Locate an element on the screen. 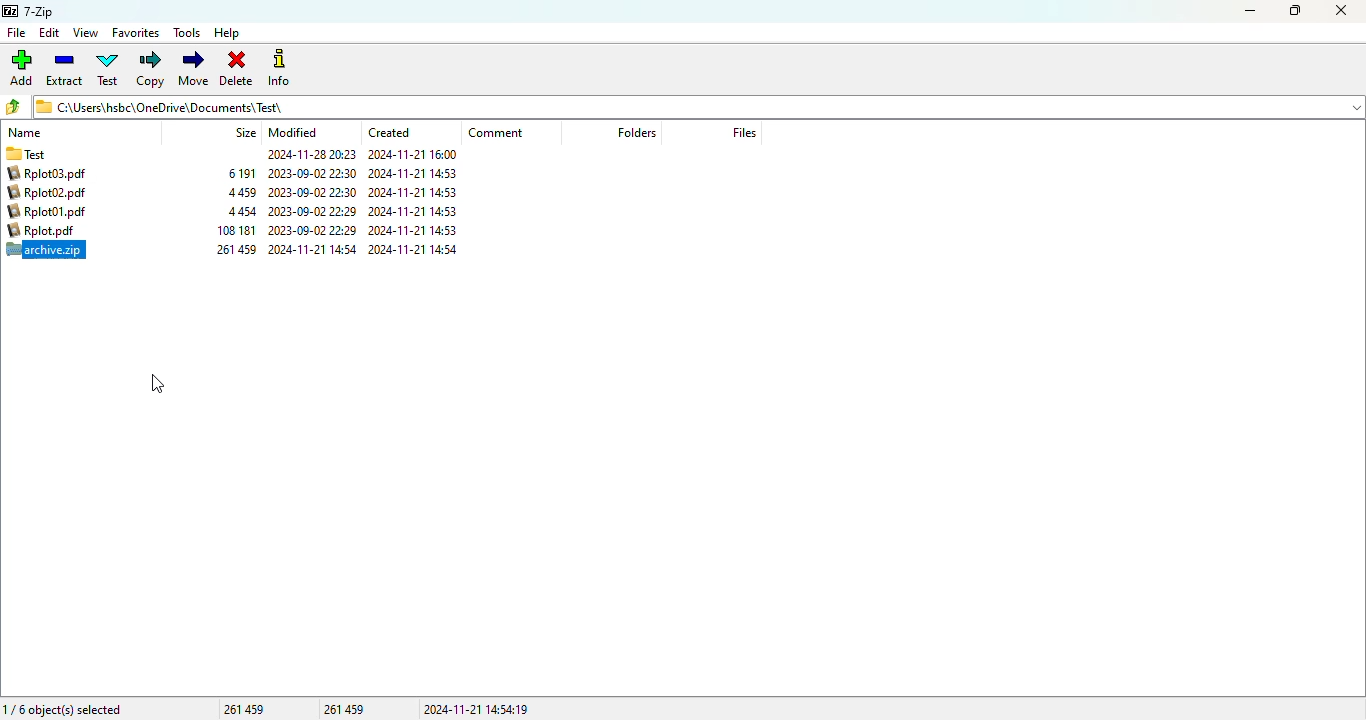  1/6 object(s) selected is located at coordinates (63, 708).